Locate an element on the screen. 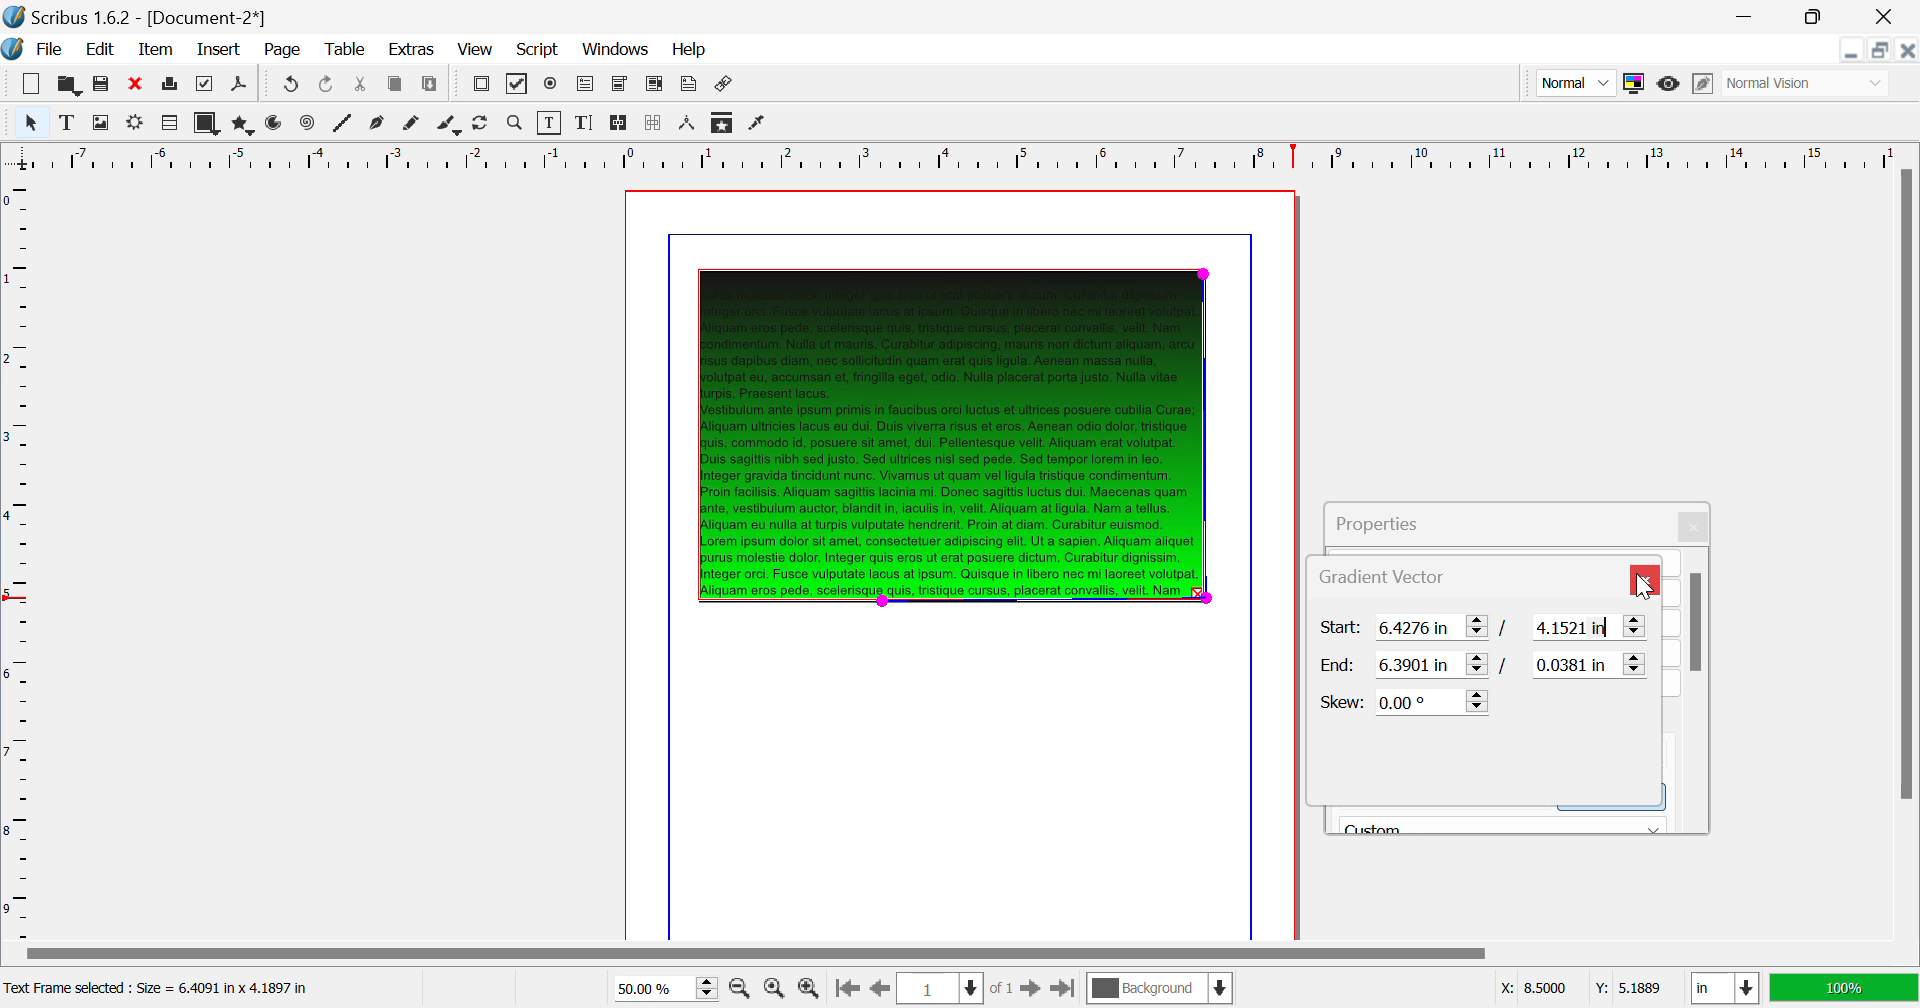  Table is located at coordinates (347, 51).